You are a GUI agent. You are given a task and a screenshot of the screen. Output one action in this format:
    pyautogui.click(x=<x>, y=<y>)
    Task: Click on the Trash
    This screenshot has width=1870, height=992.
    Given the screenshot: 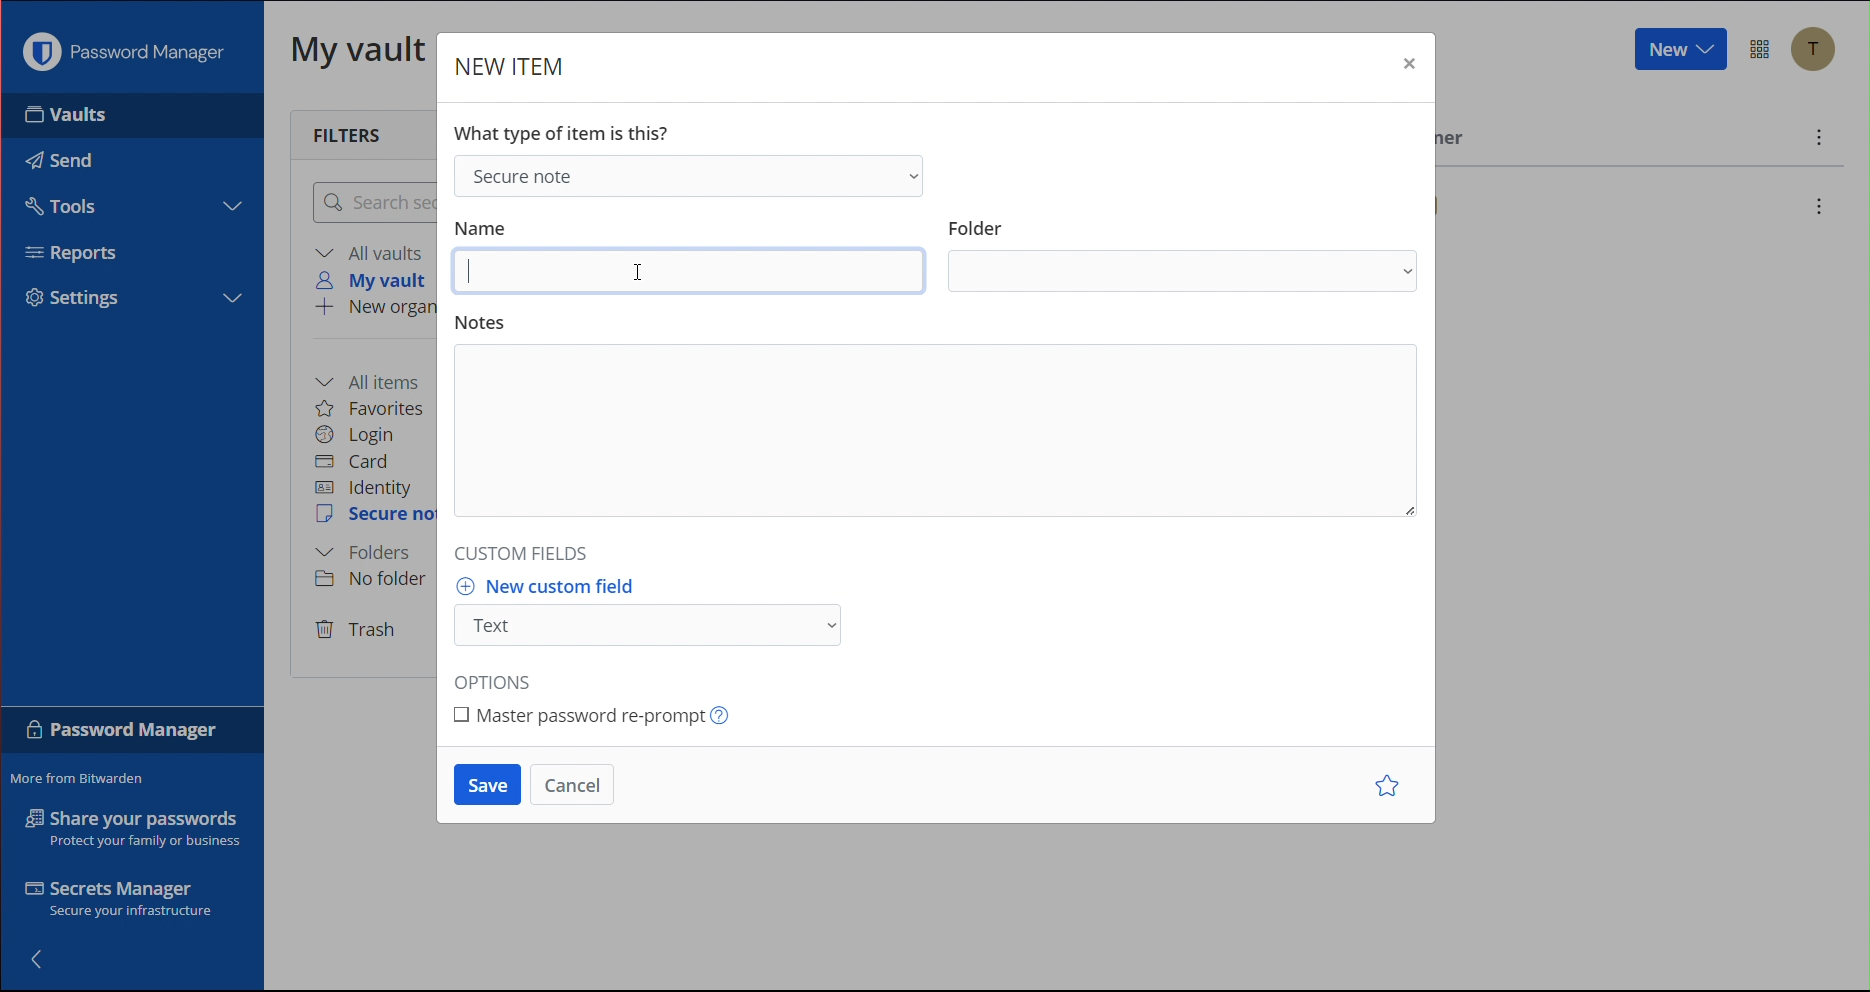 What is the action you would take?
    pyautogui.click(x=357, y=631)
    